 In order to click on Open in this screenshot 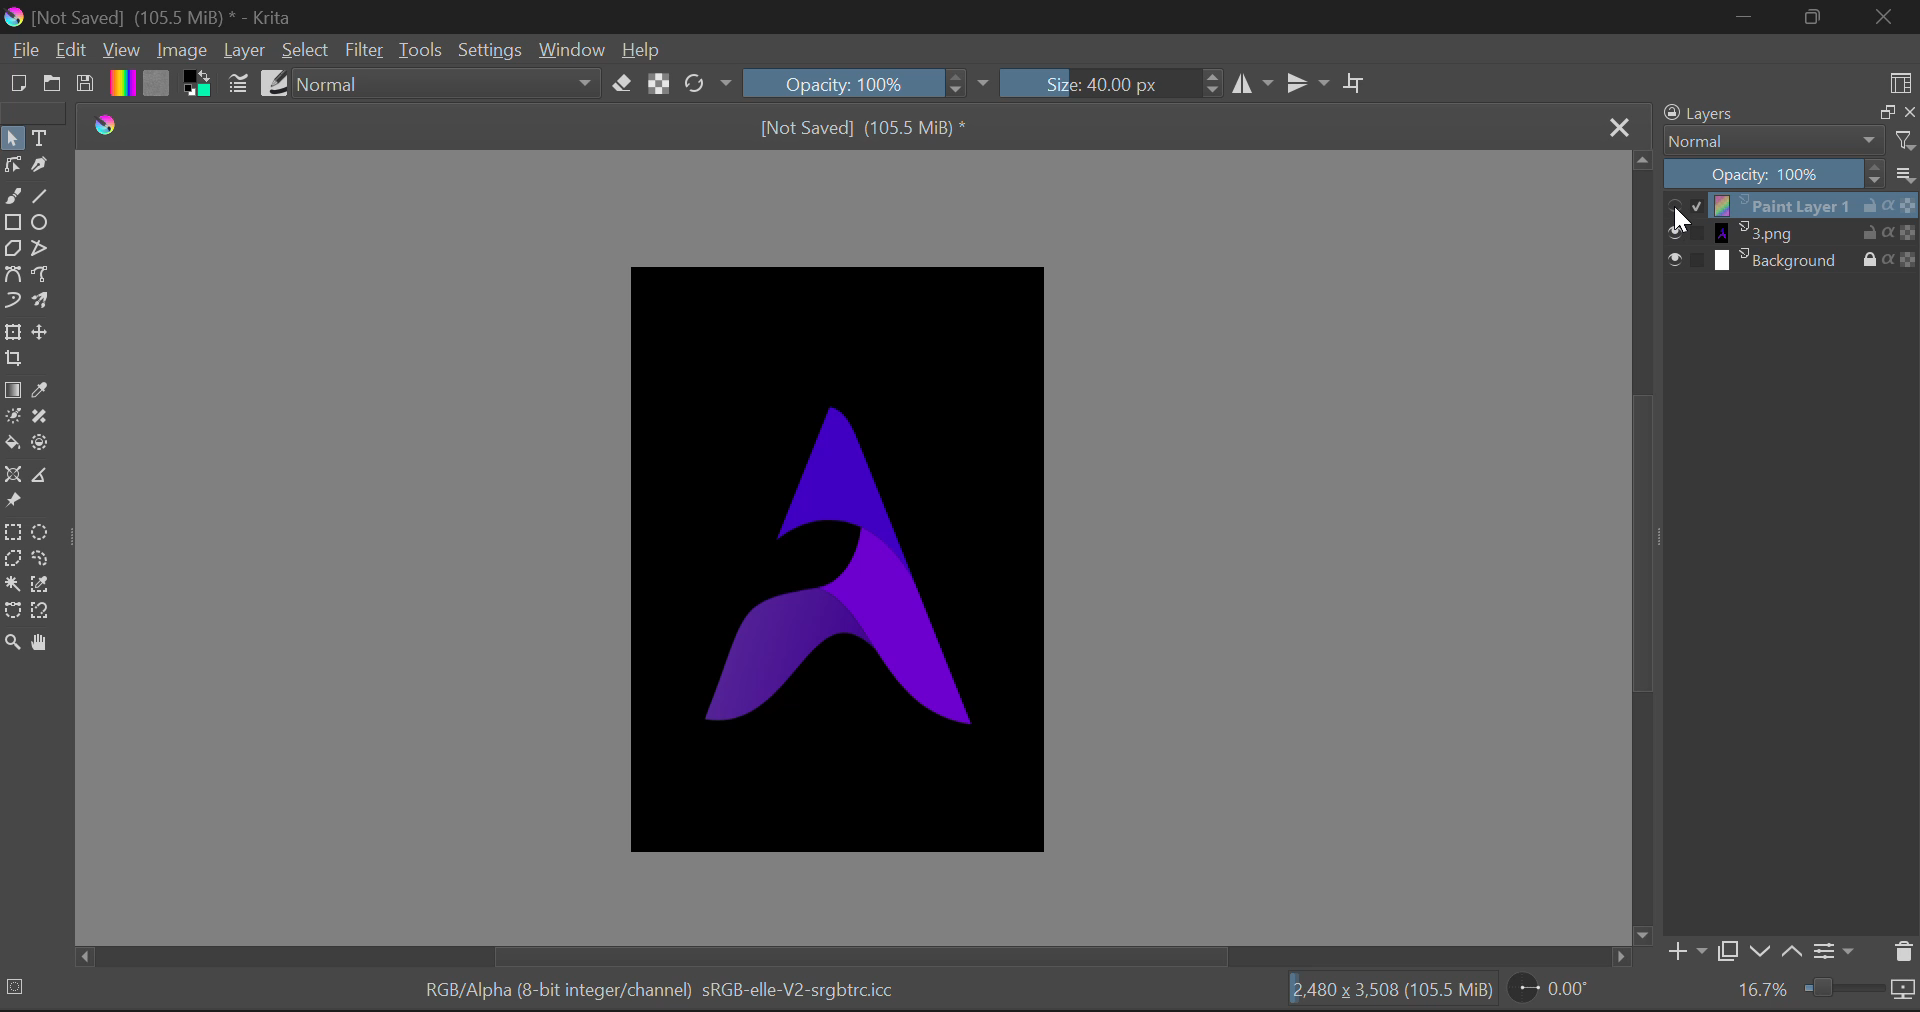, I will do `click(56, 83)`.